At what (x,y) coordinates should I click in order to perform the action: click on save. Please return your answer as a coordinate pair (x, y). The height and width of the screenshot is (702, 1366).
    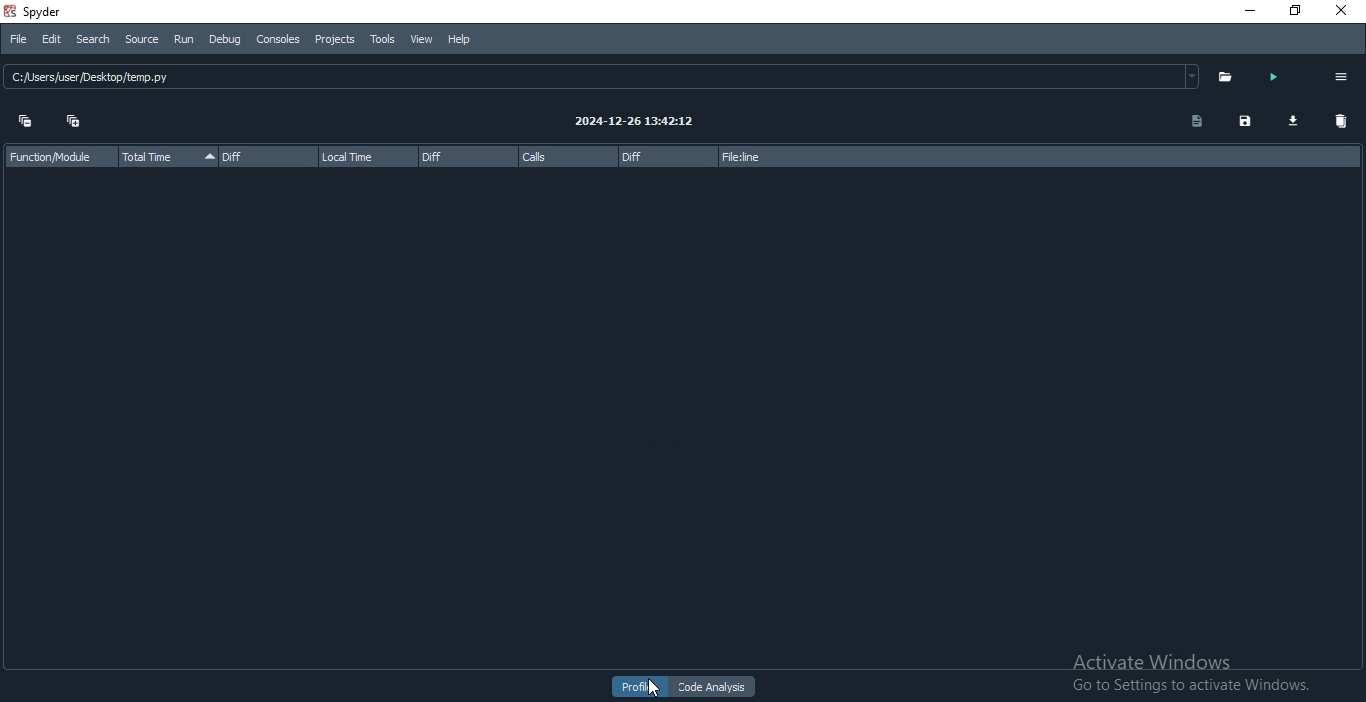
    Looking at the image, I should click on (1251, 121).